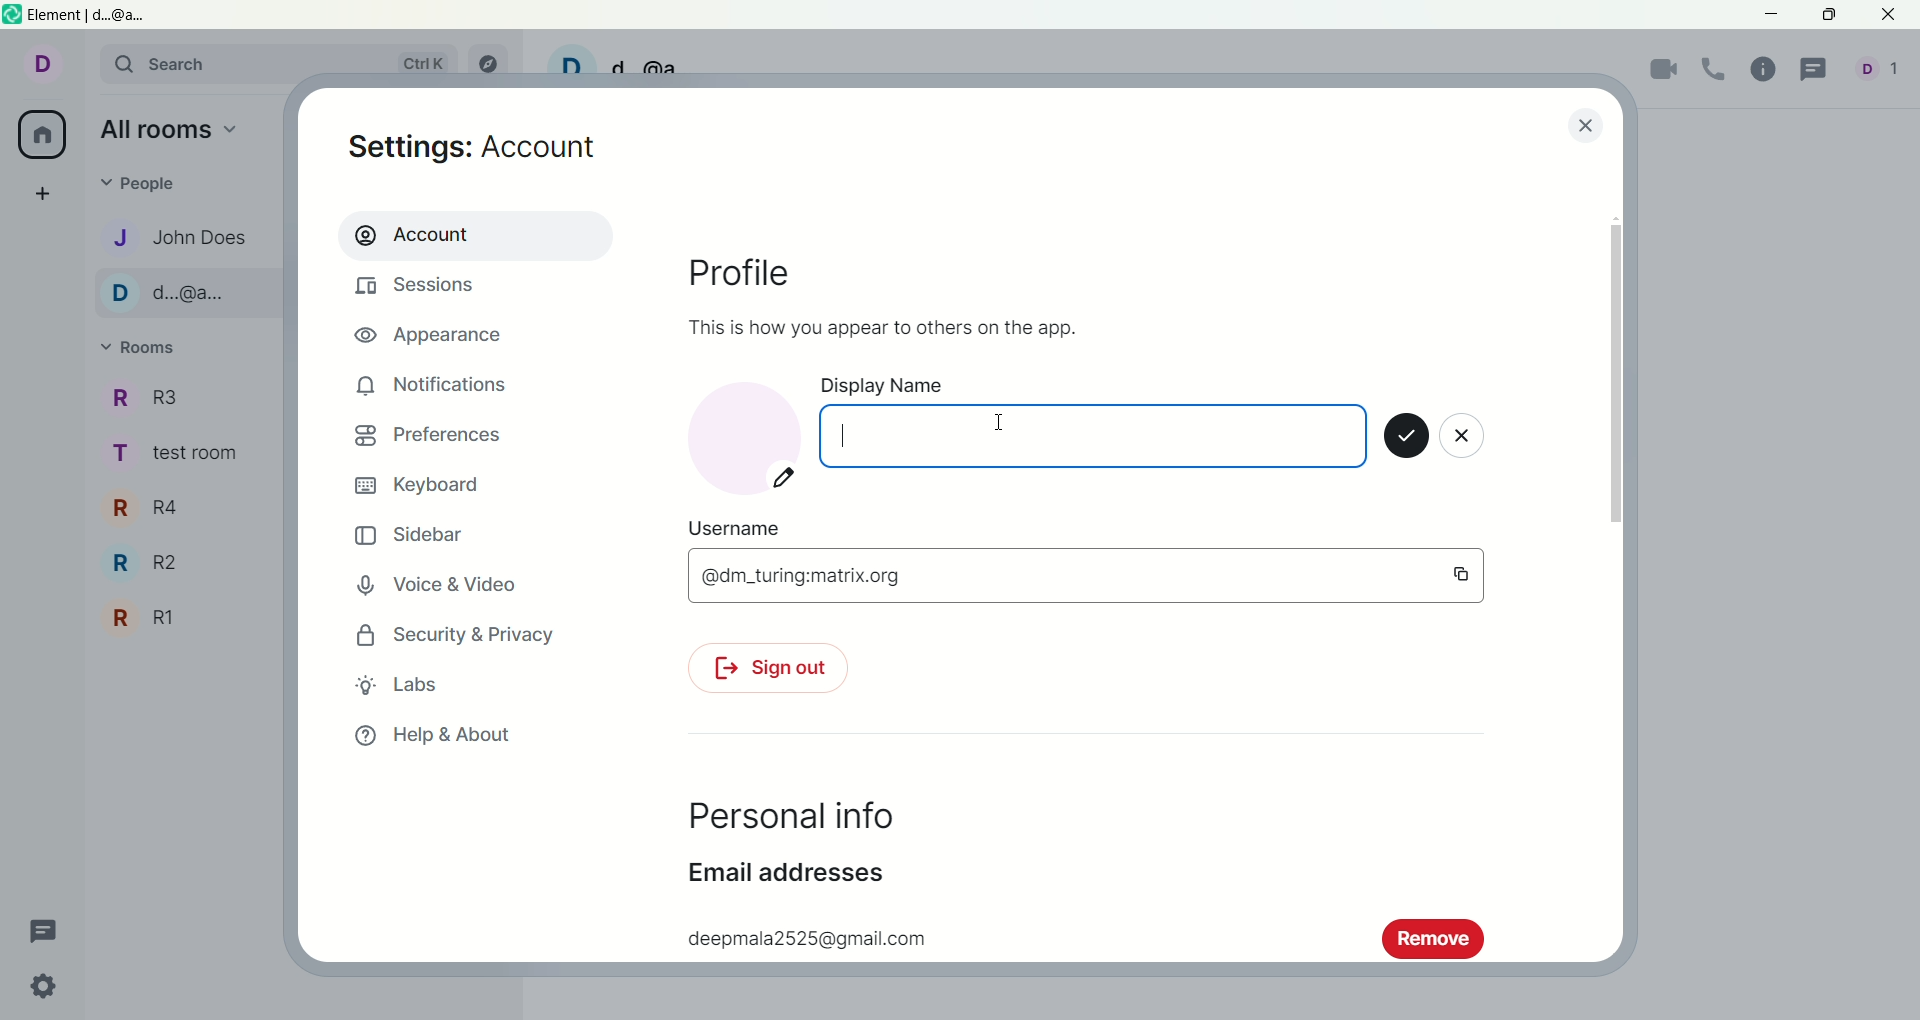  I want to click on close, so click(1583, 124).